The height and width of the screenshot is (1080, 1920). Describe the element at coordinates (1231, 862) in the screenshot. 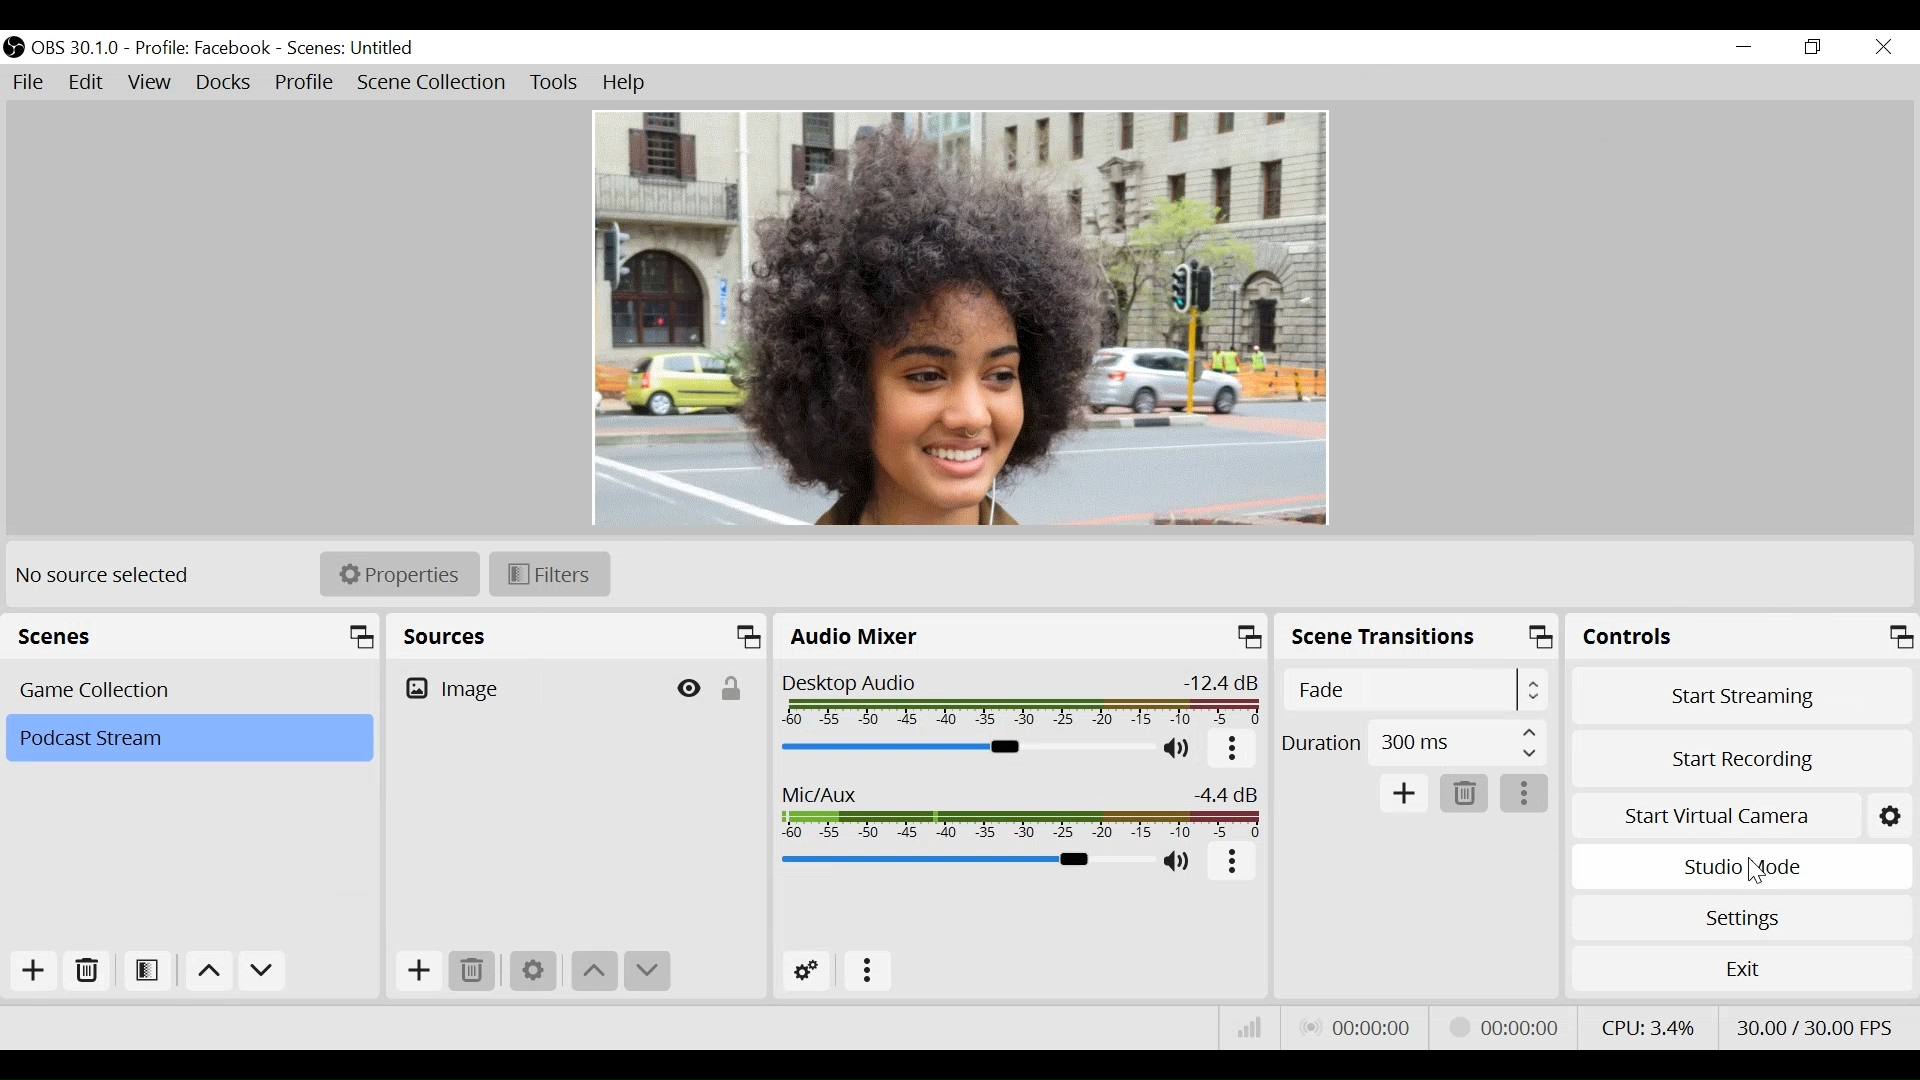

I see `more options` at that location.